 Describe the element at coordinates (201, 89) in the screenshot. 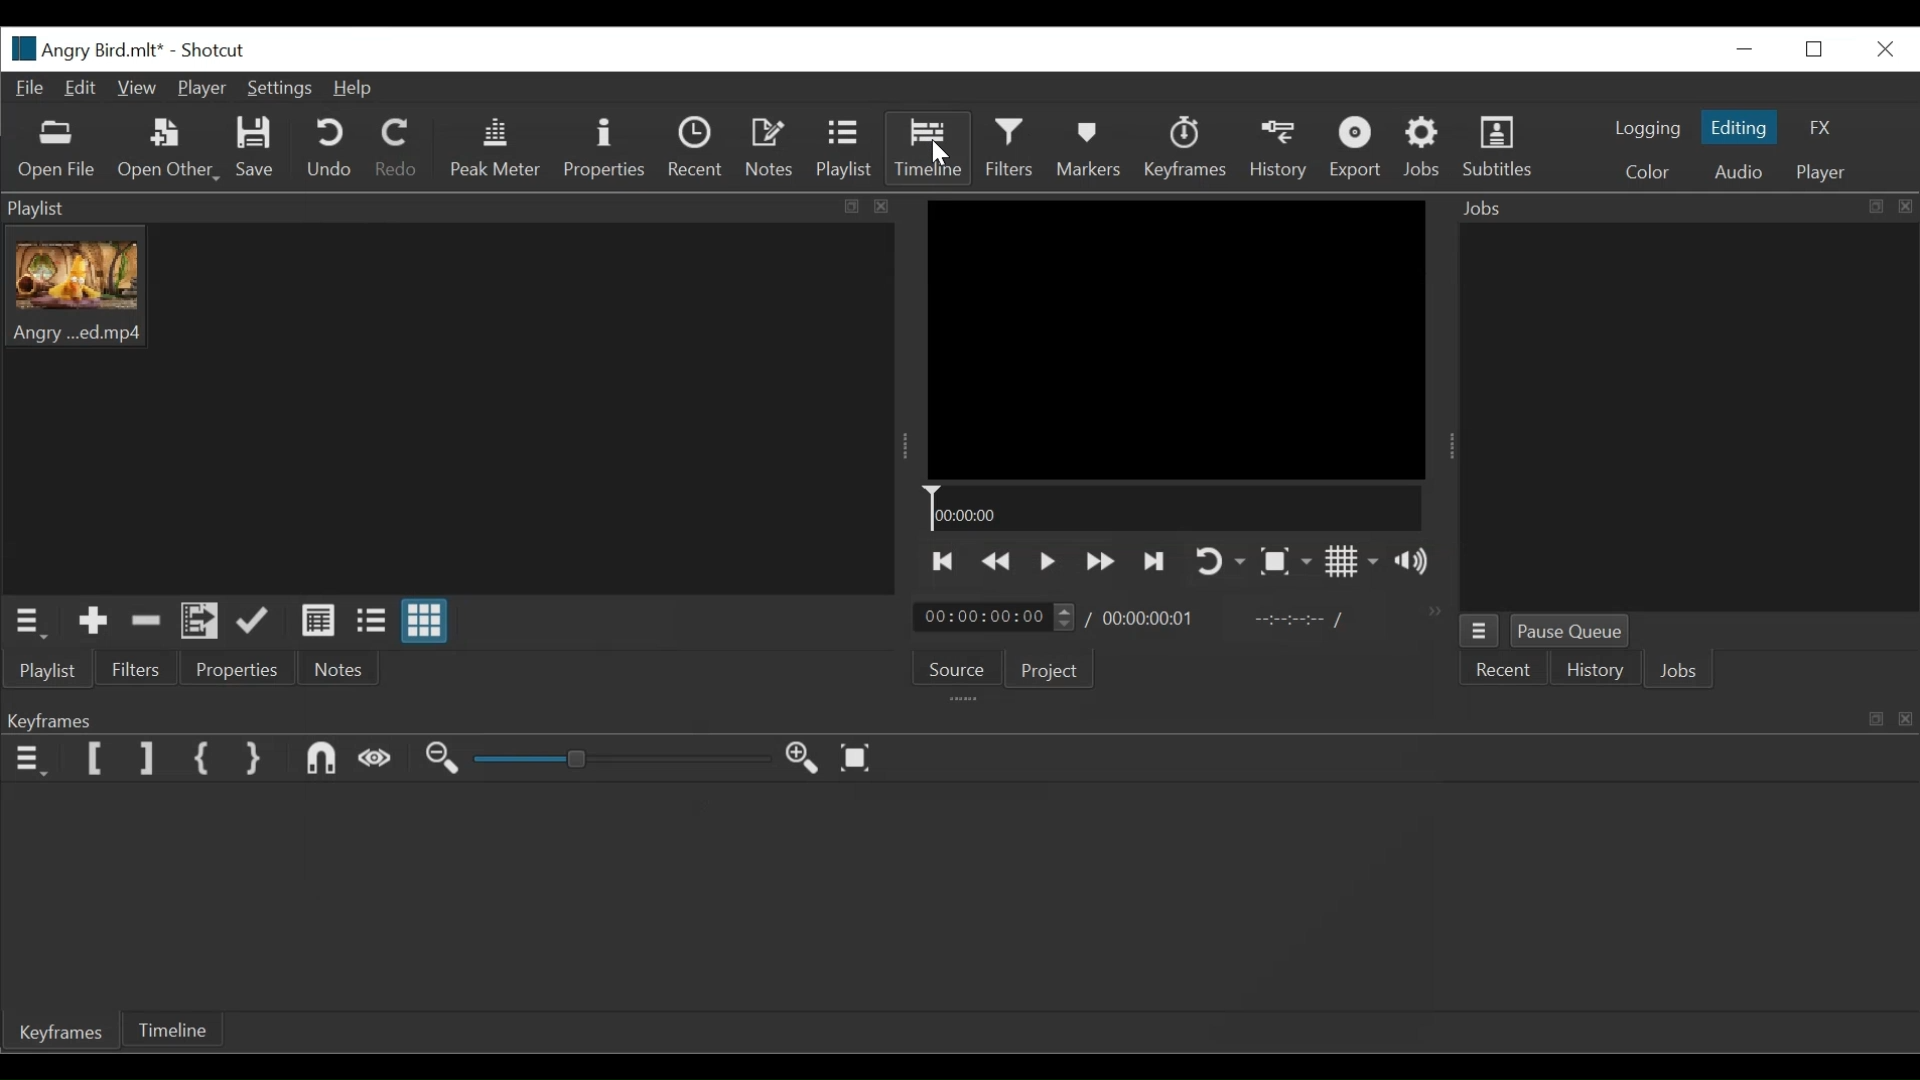

I see `Player` at that location.